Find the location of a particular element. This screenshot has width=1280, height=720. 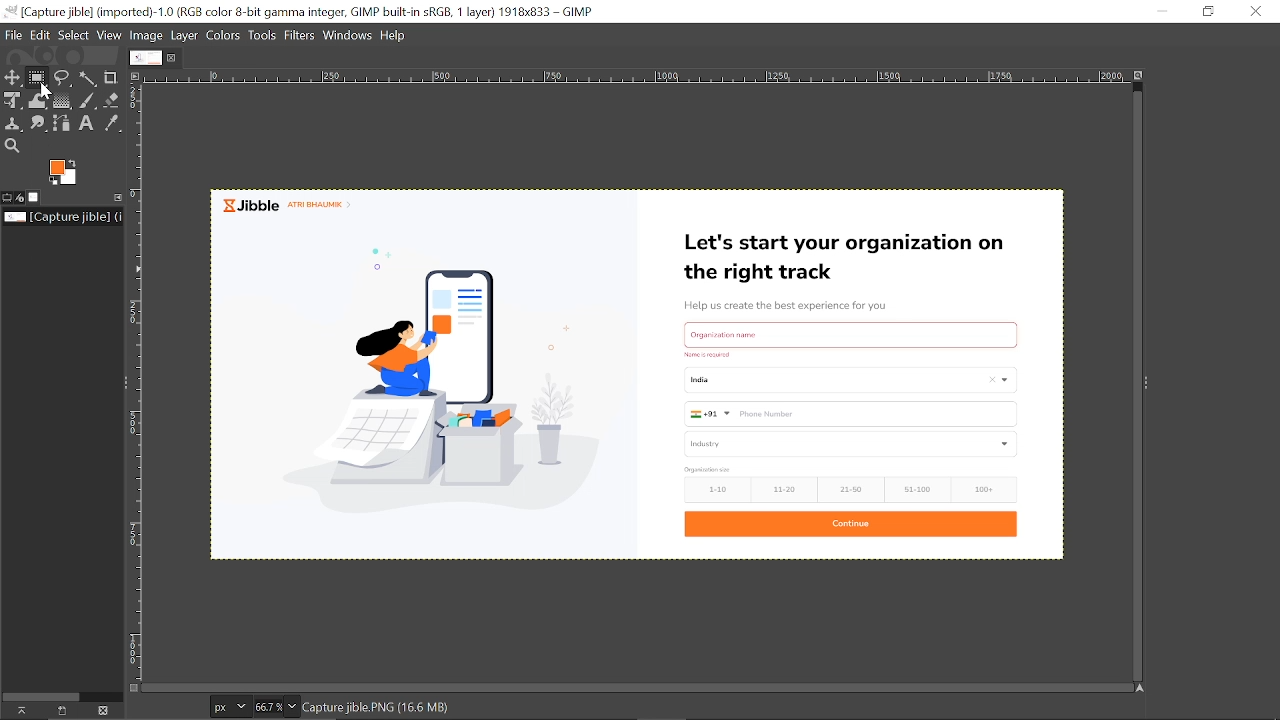

Sidebar menu is located at coordinates (1156, 386).